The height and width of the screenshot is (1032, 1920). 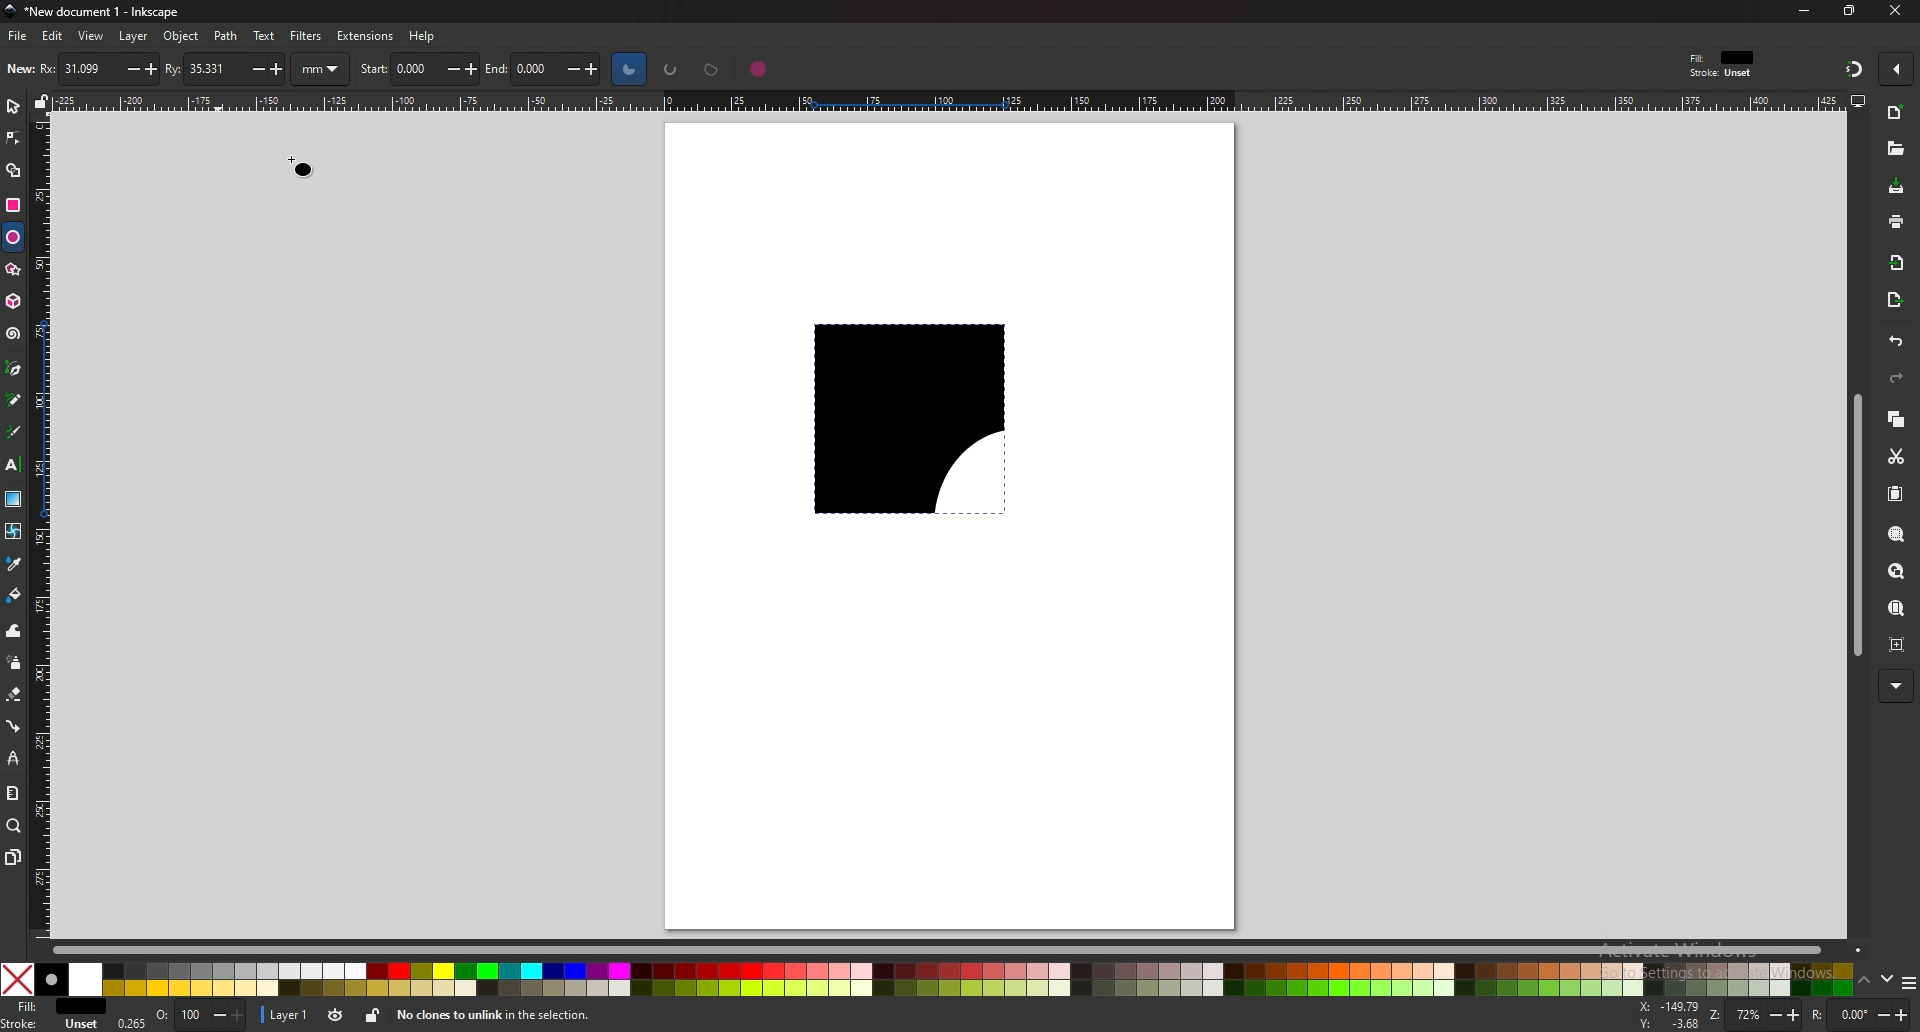 I want to click on file, so click(x=19, y=36).